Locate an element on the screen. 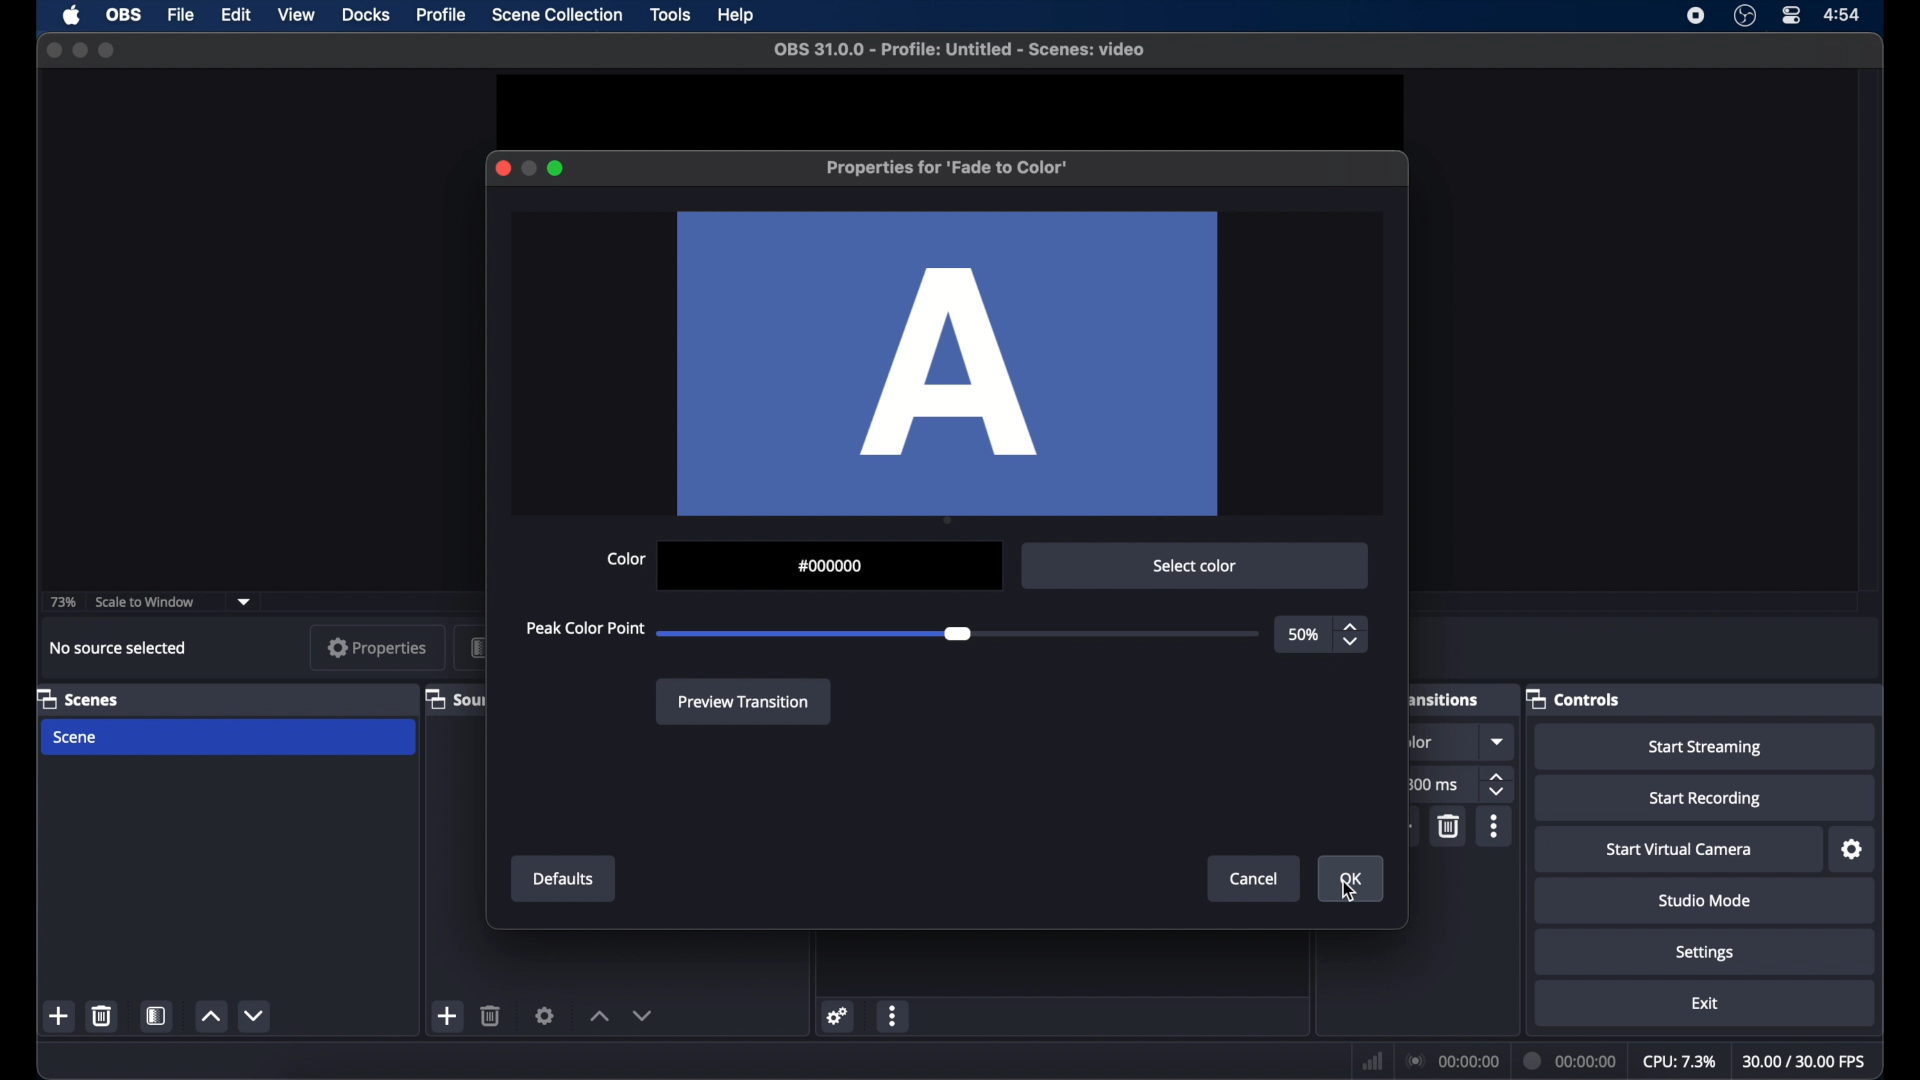  sources is located at coordinates (451, 698).